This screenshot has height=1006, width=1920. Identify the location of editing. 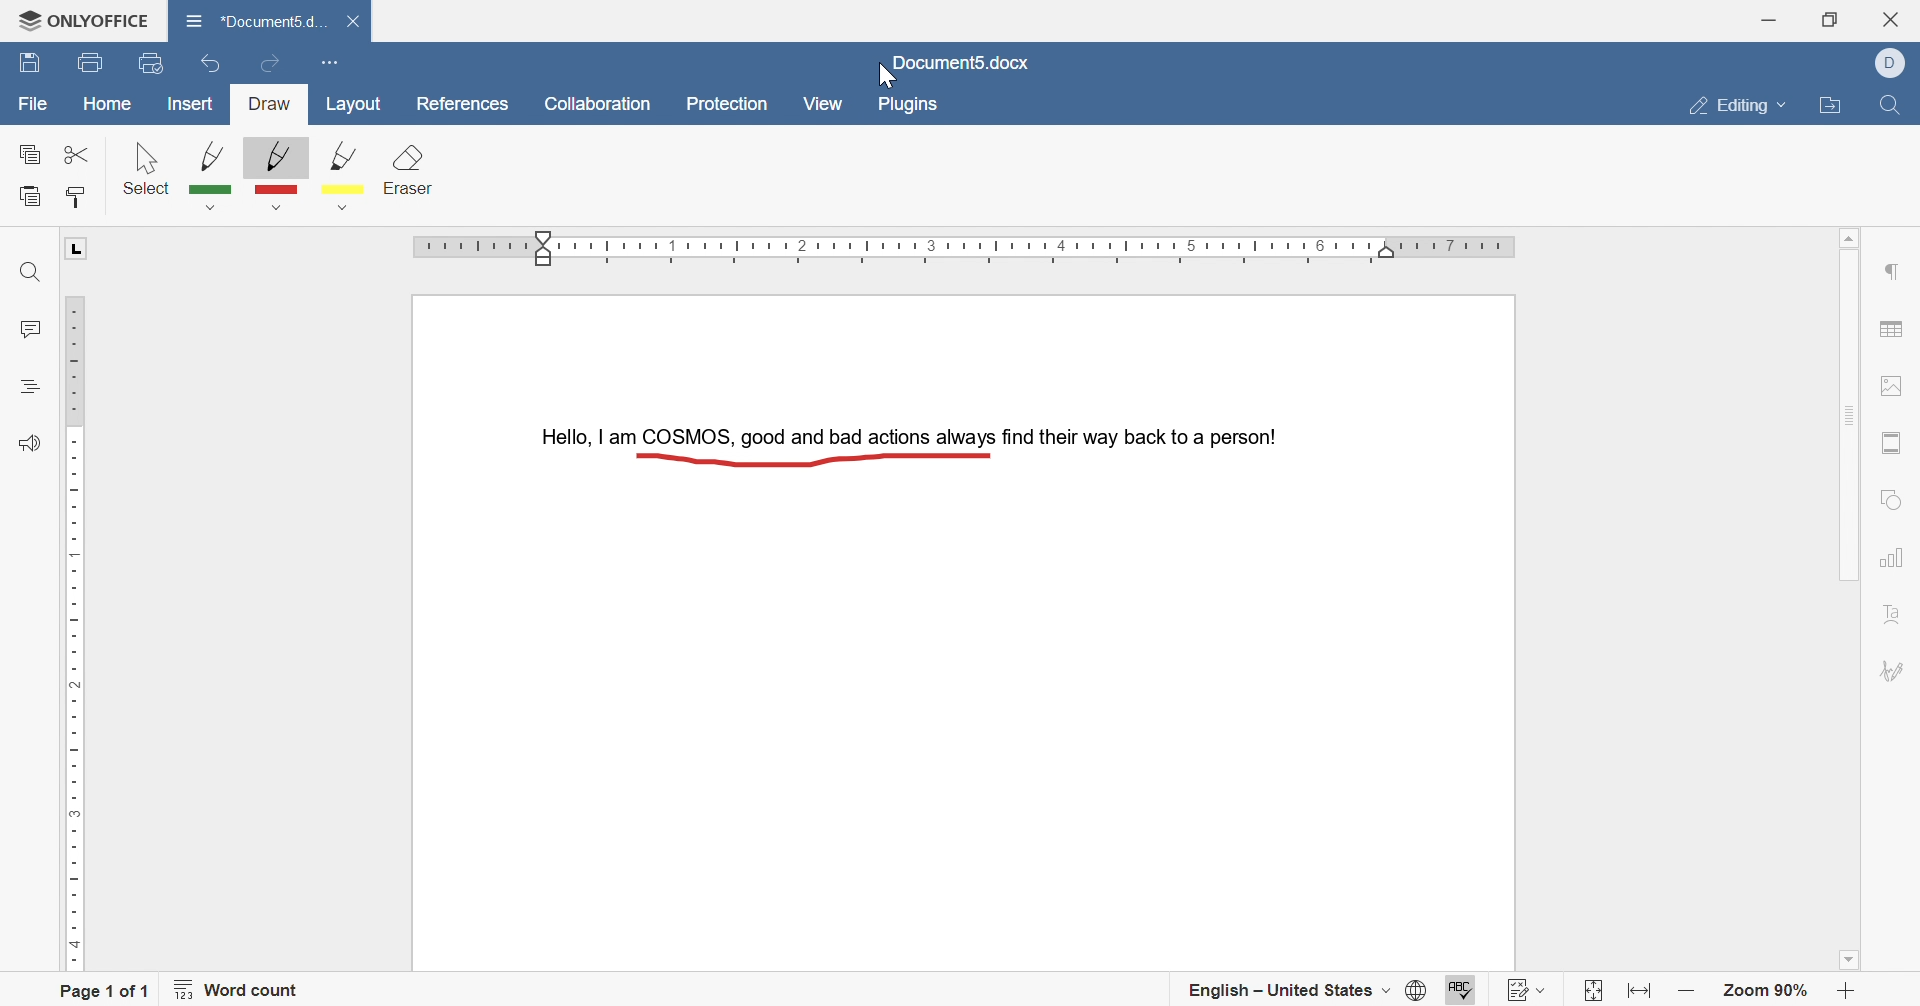
(1739, 103).